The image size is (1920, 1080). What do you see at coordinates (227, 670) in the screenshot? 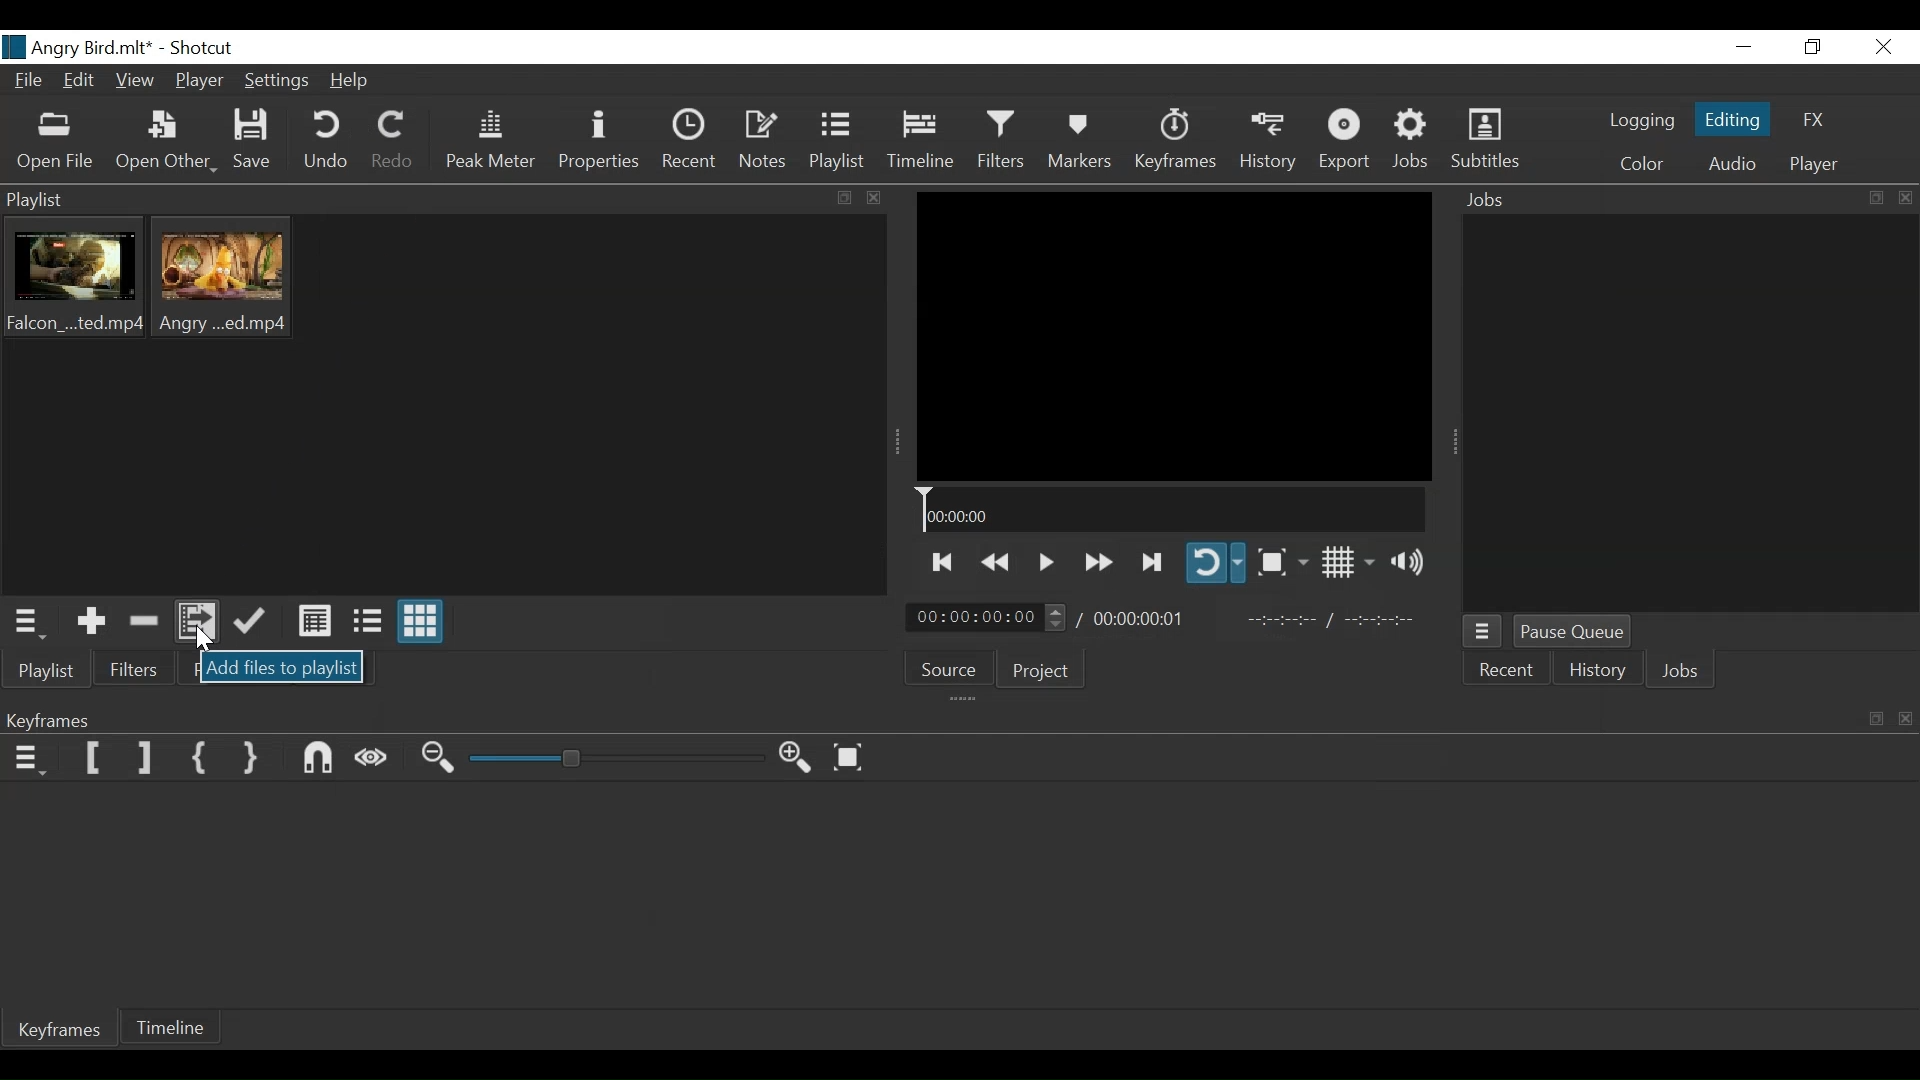
I see `Properties` at bounding box center [227, 670].